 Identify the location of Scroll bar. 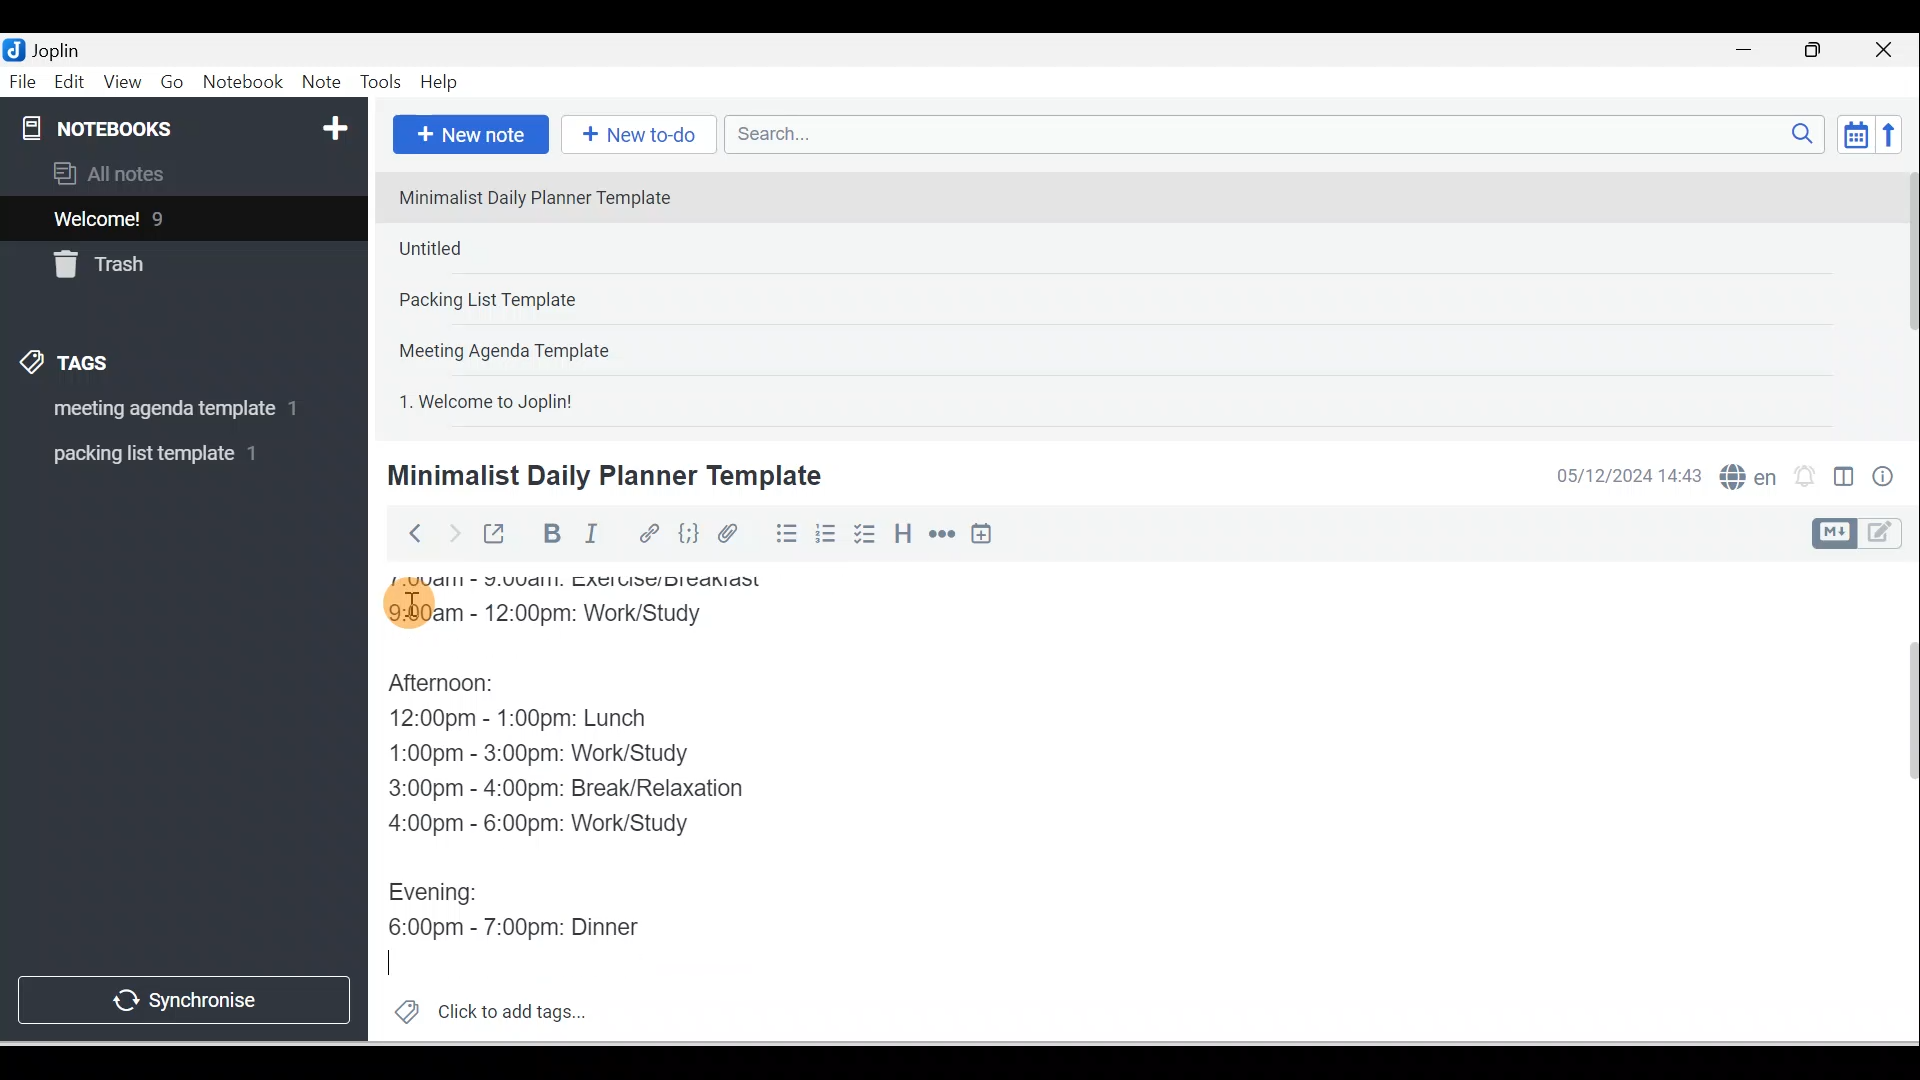
(1904, 296).